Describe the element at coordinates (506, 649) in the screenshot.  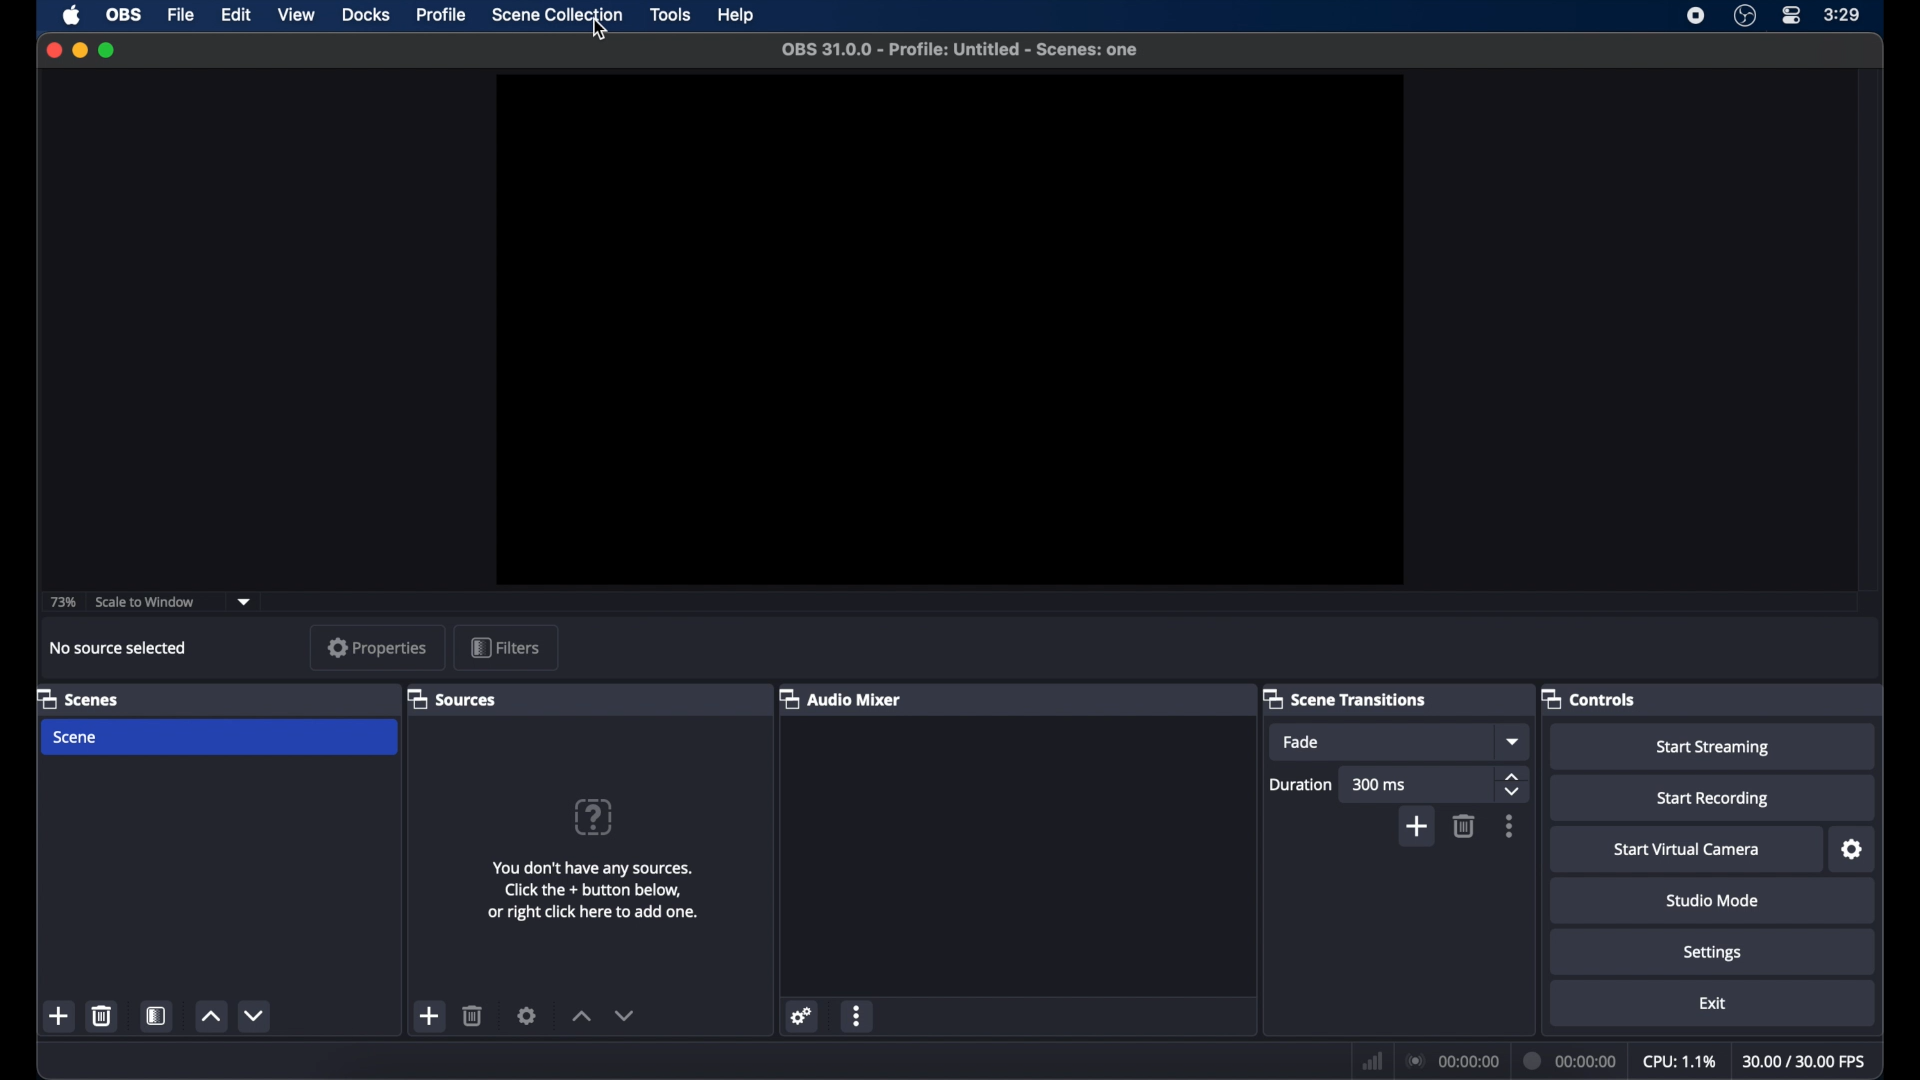
I see `filters` at that location.